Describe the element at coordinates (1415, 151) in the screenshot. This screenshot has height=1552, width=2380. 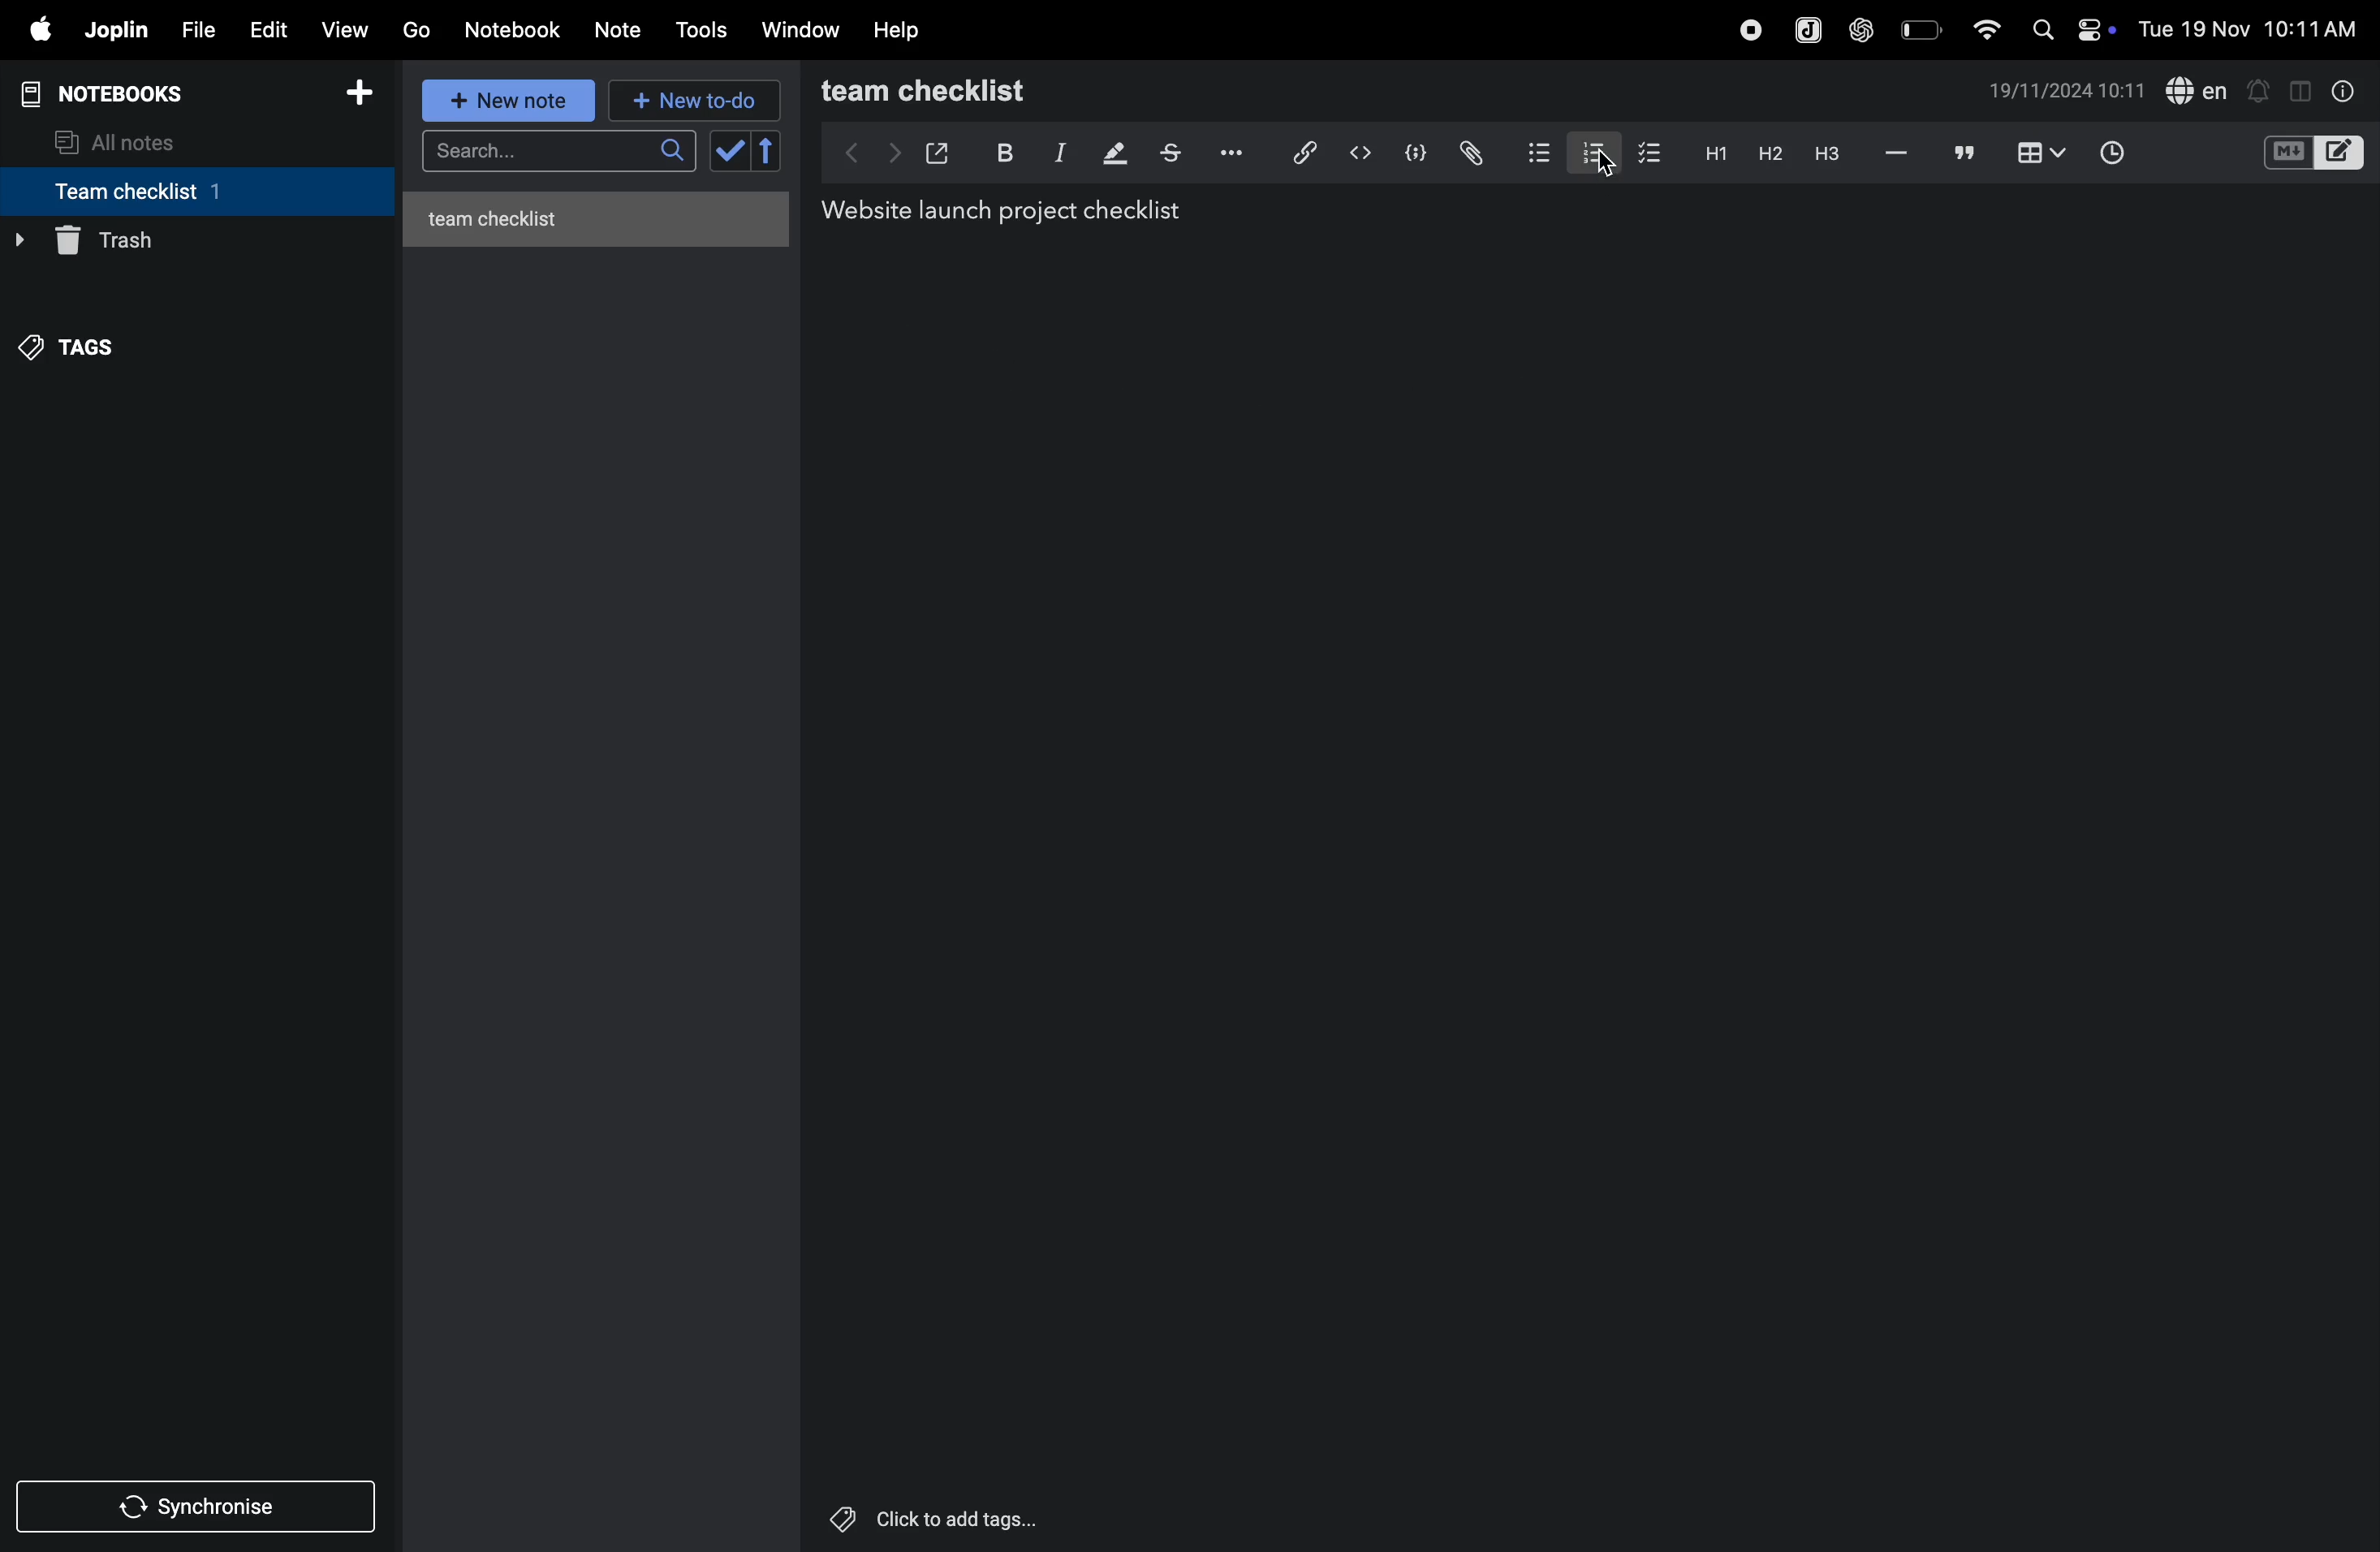
I see `code block` at that location.